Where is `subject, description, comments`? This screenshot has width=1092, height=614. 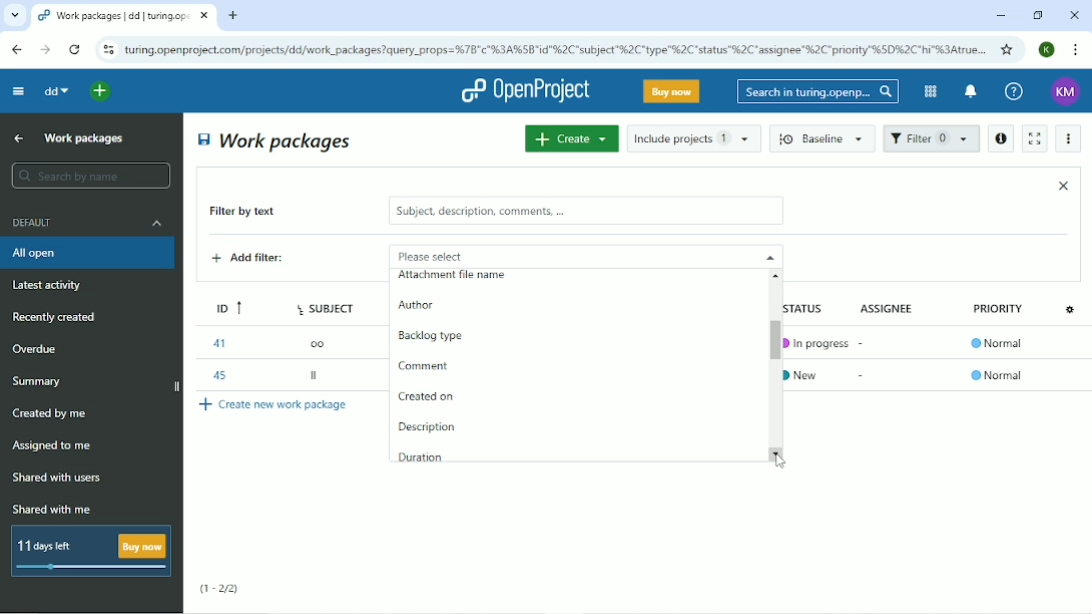 subject, description, comments is located at coordinates (585, 211).